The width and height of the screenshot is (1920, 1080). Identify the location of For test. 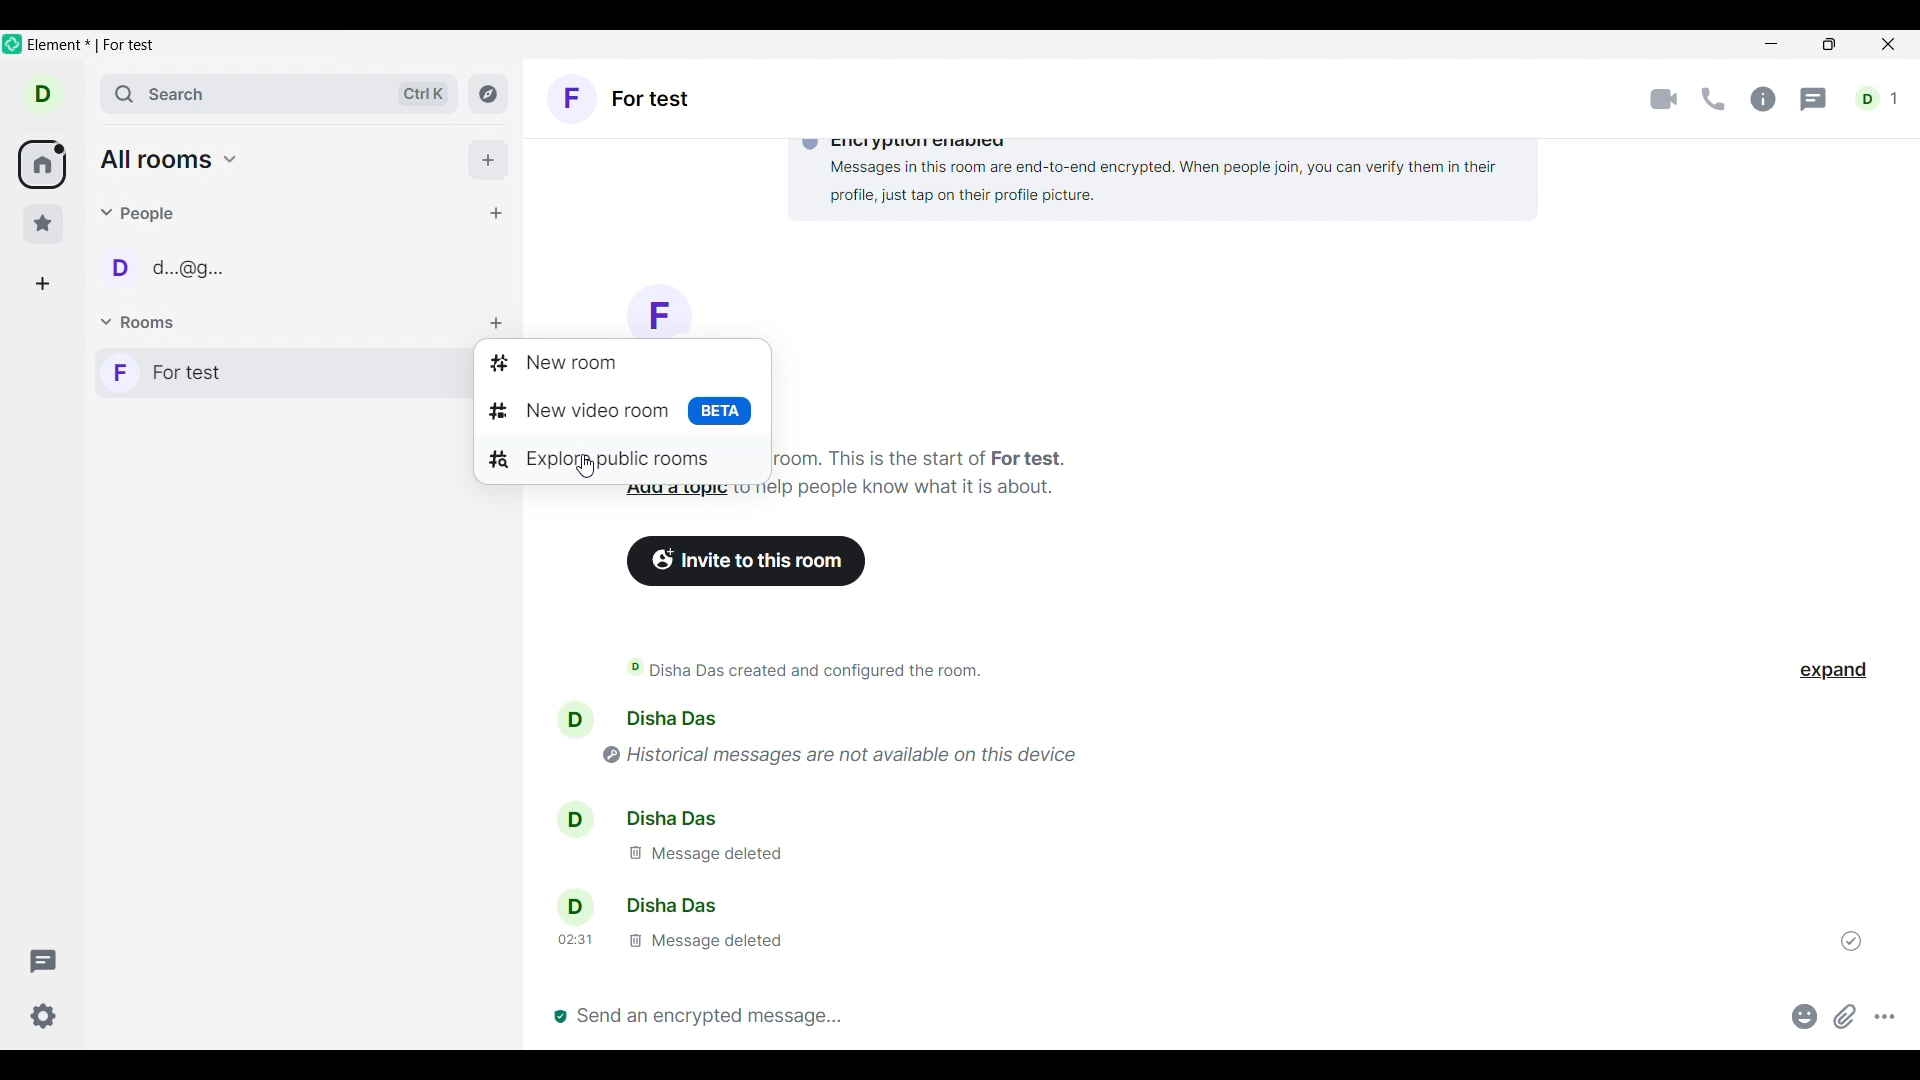
(258, 372).